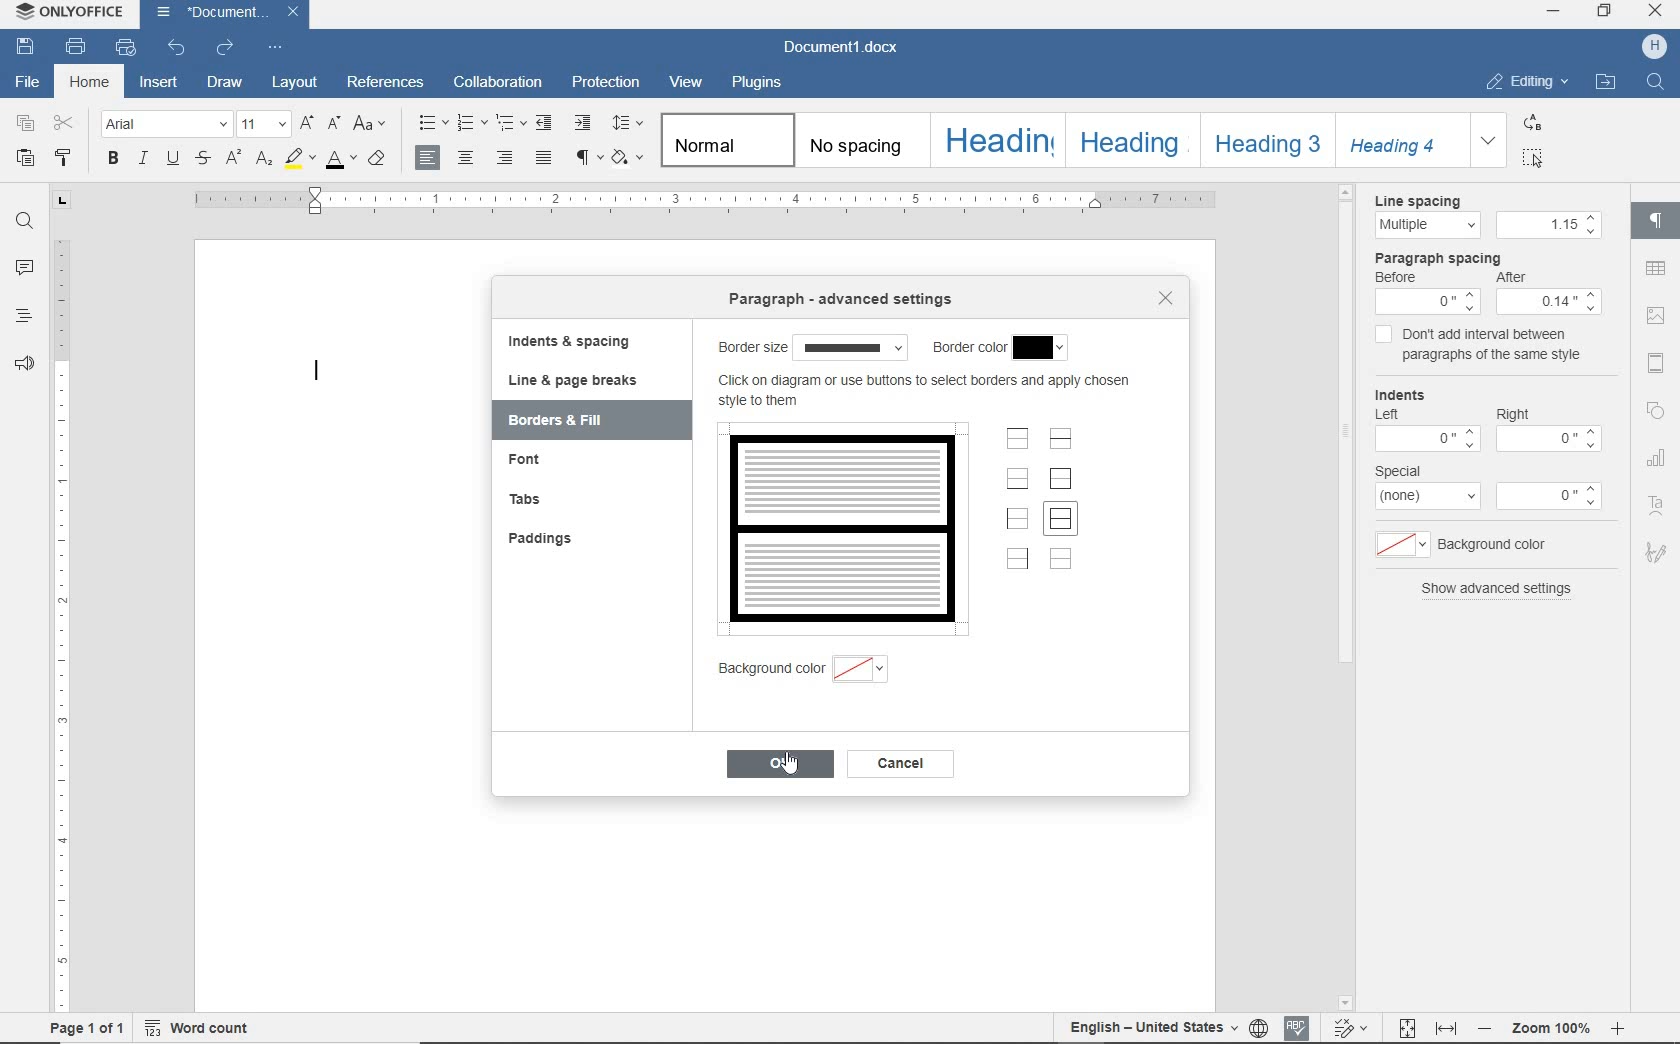 This screenshot has height=1044, width=1680. I want to click on shading, so click(632, 159).